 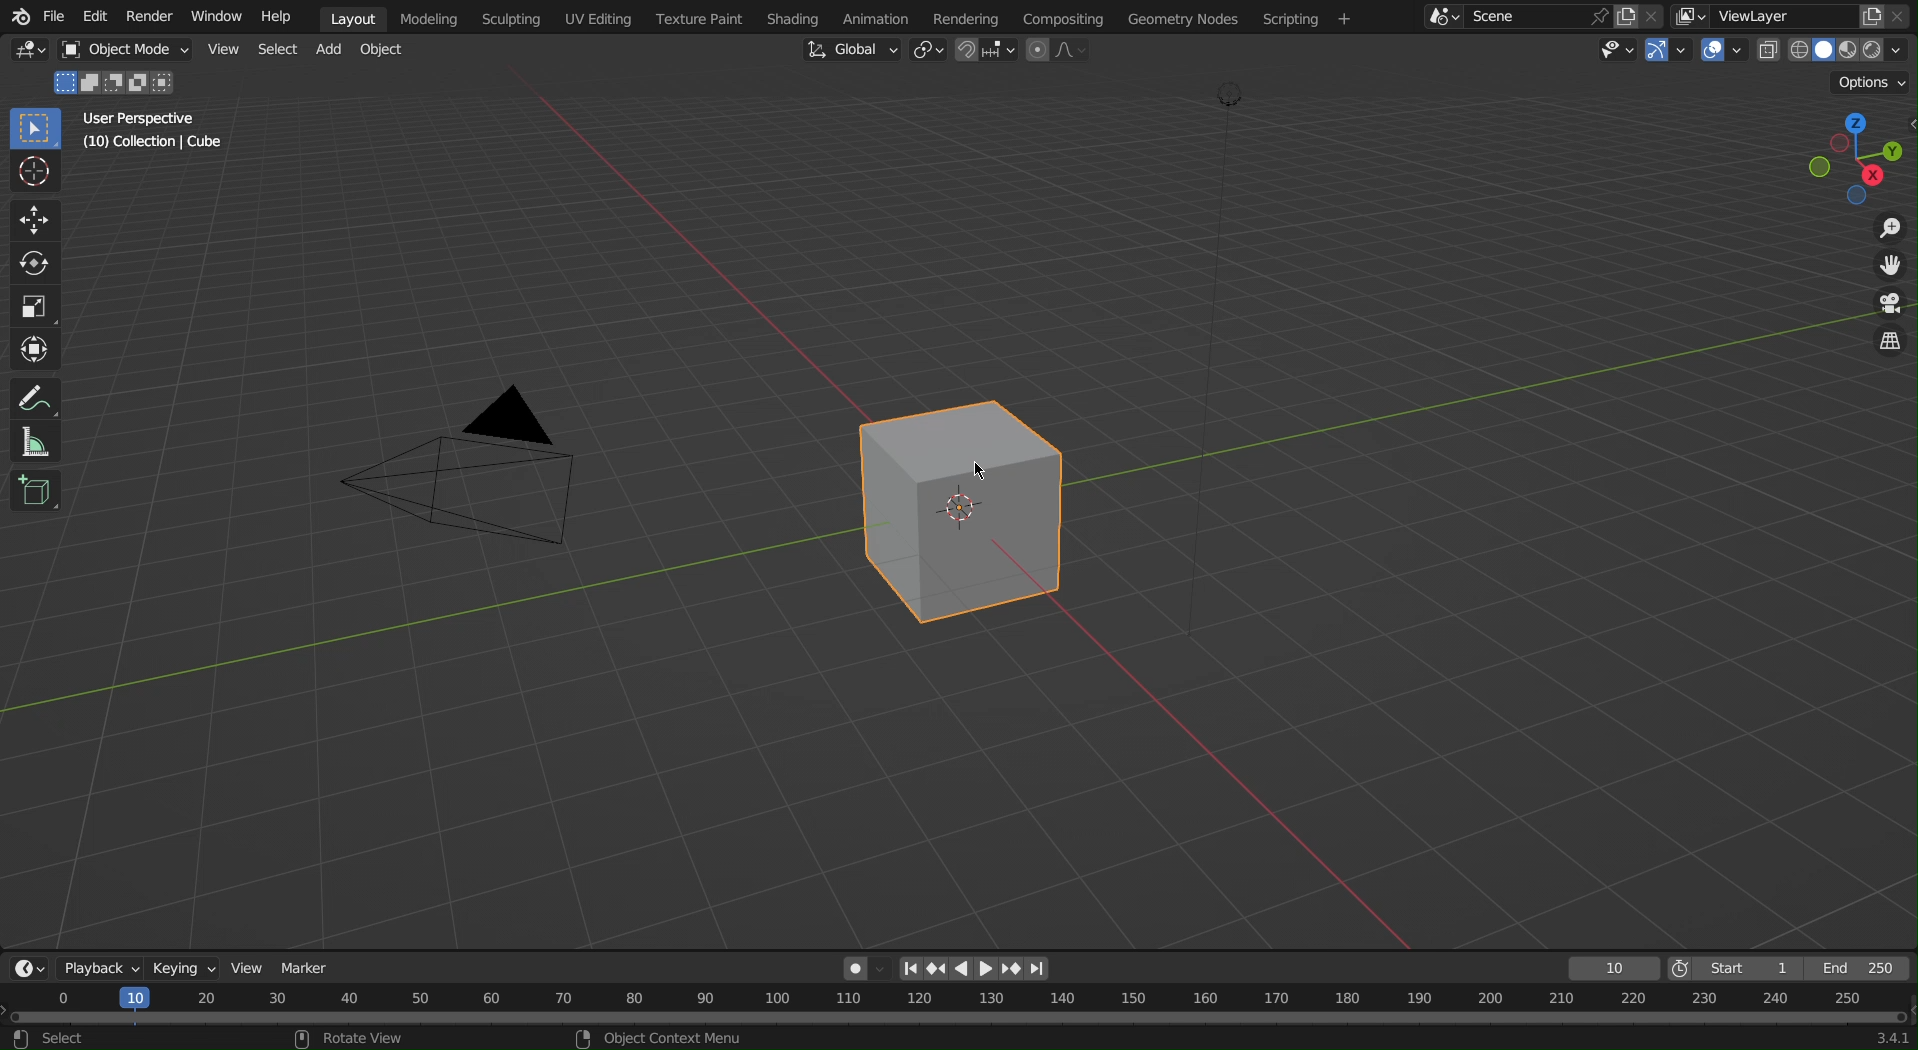 I want to click on File, so click(x=53, y=16).